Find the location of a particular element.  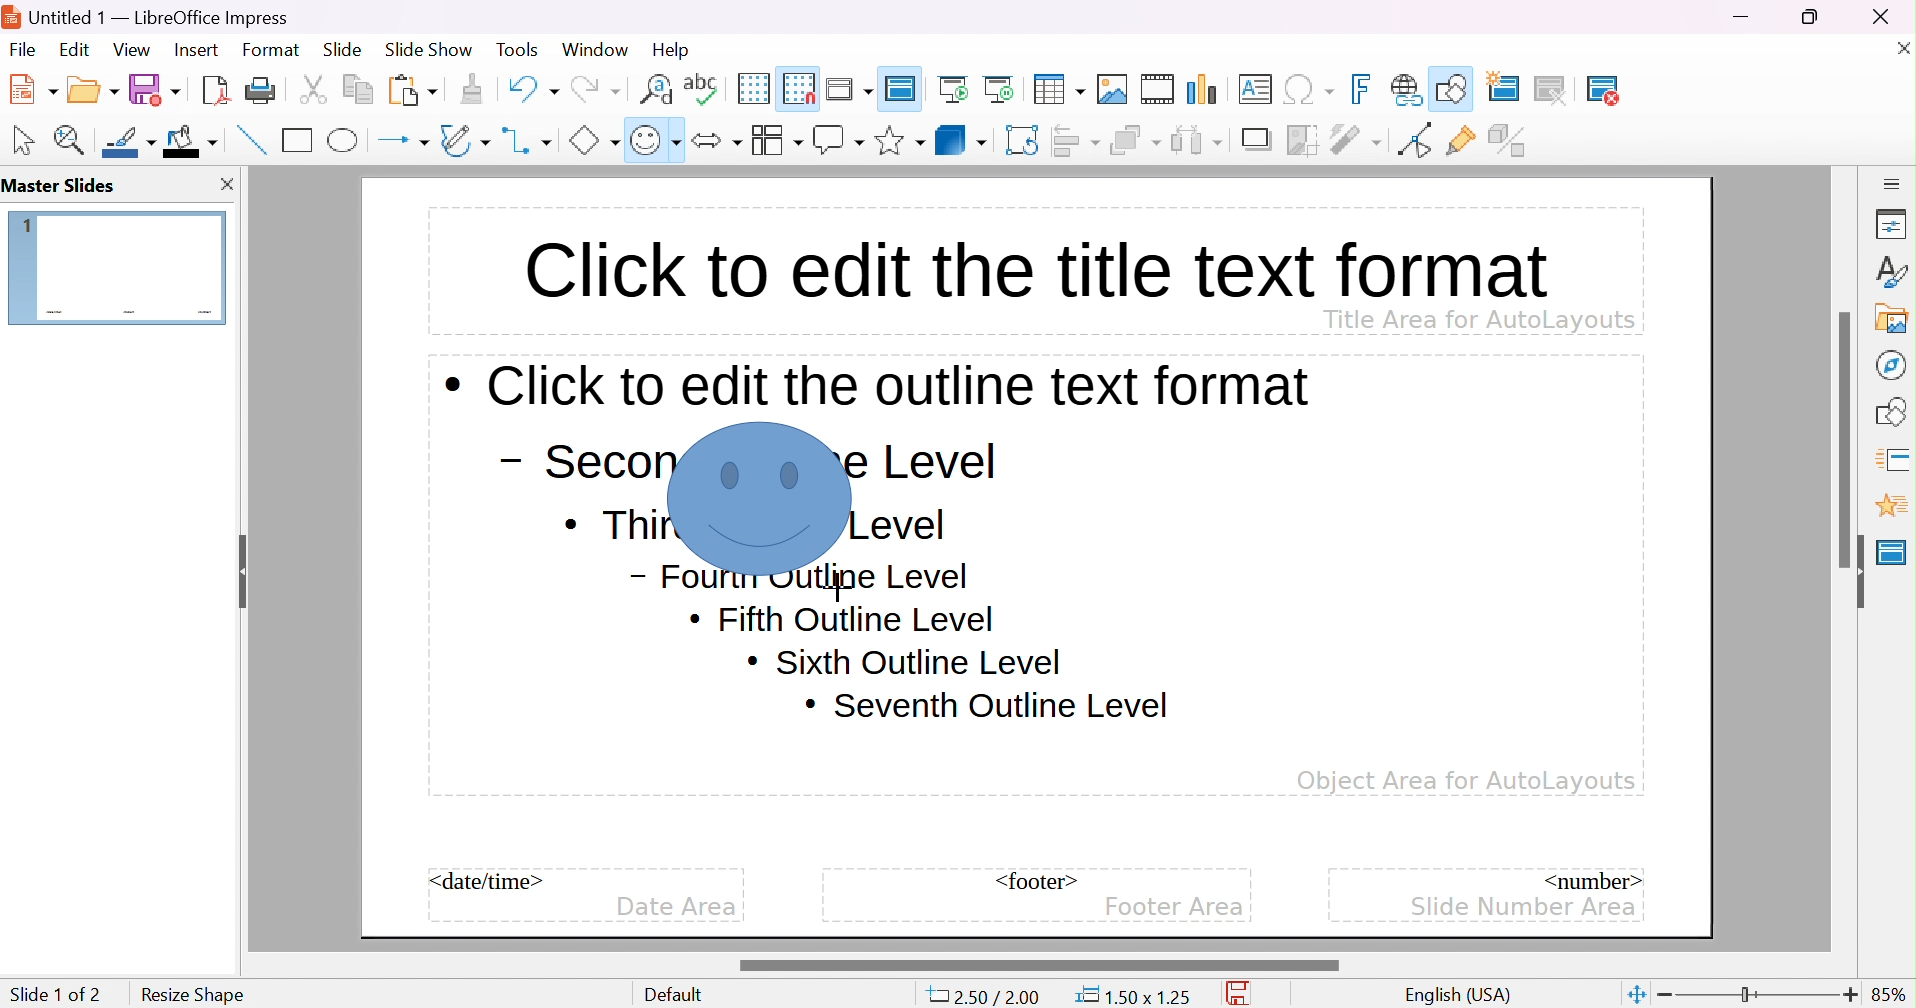

slide 1 of 2 is located at coordinates (55, 994).